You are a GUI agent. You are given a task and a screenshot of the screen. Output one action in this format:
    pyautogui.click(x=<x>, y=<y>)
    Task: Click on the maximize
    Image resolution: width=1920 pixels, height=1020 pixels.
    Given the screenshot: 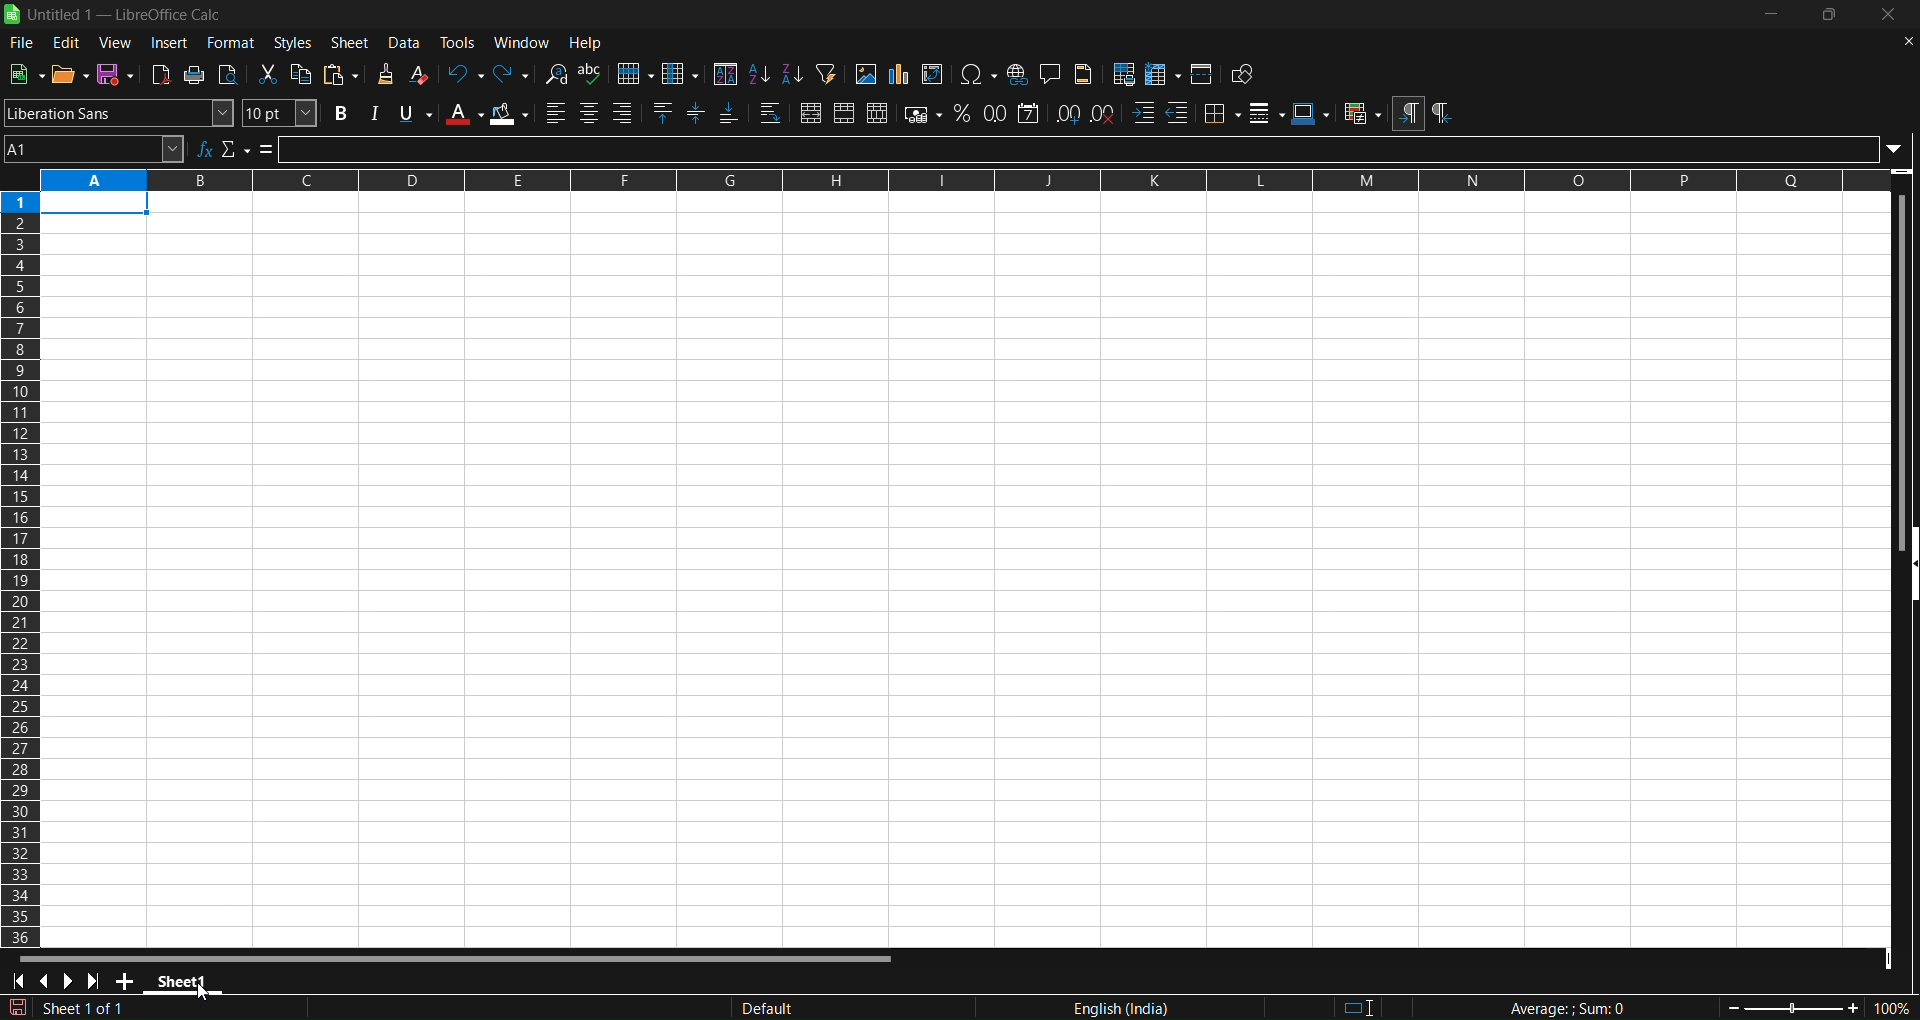 What is the action you would take?
    pyautogui.click(x=1834, y=16)
    